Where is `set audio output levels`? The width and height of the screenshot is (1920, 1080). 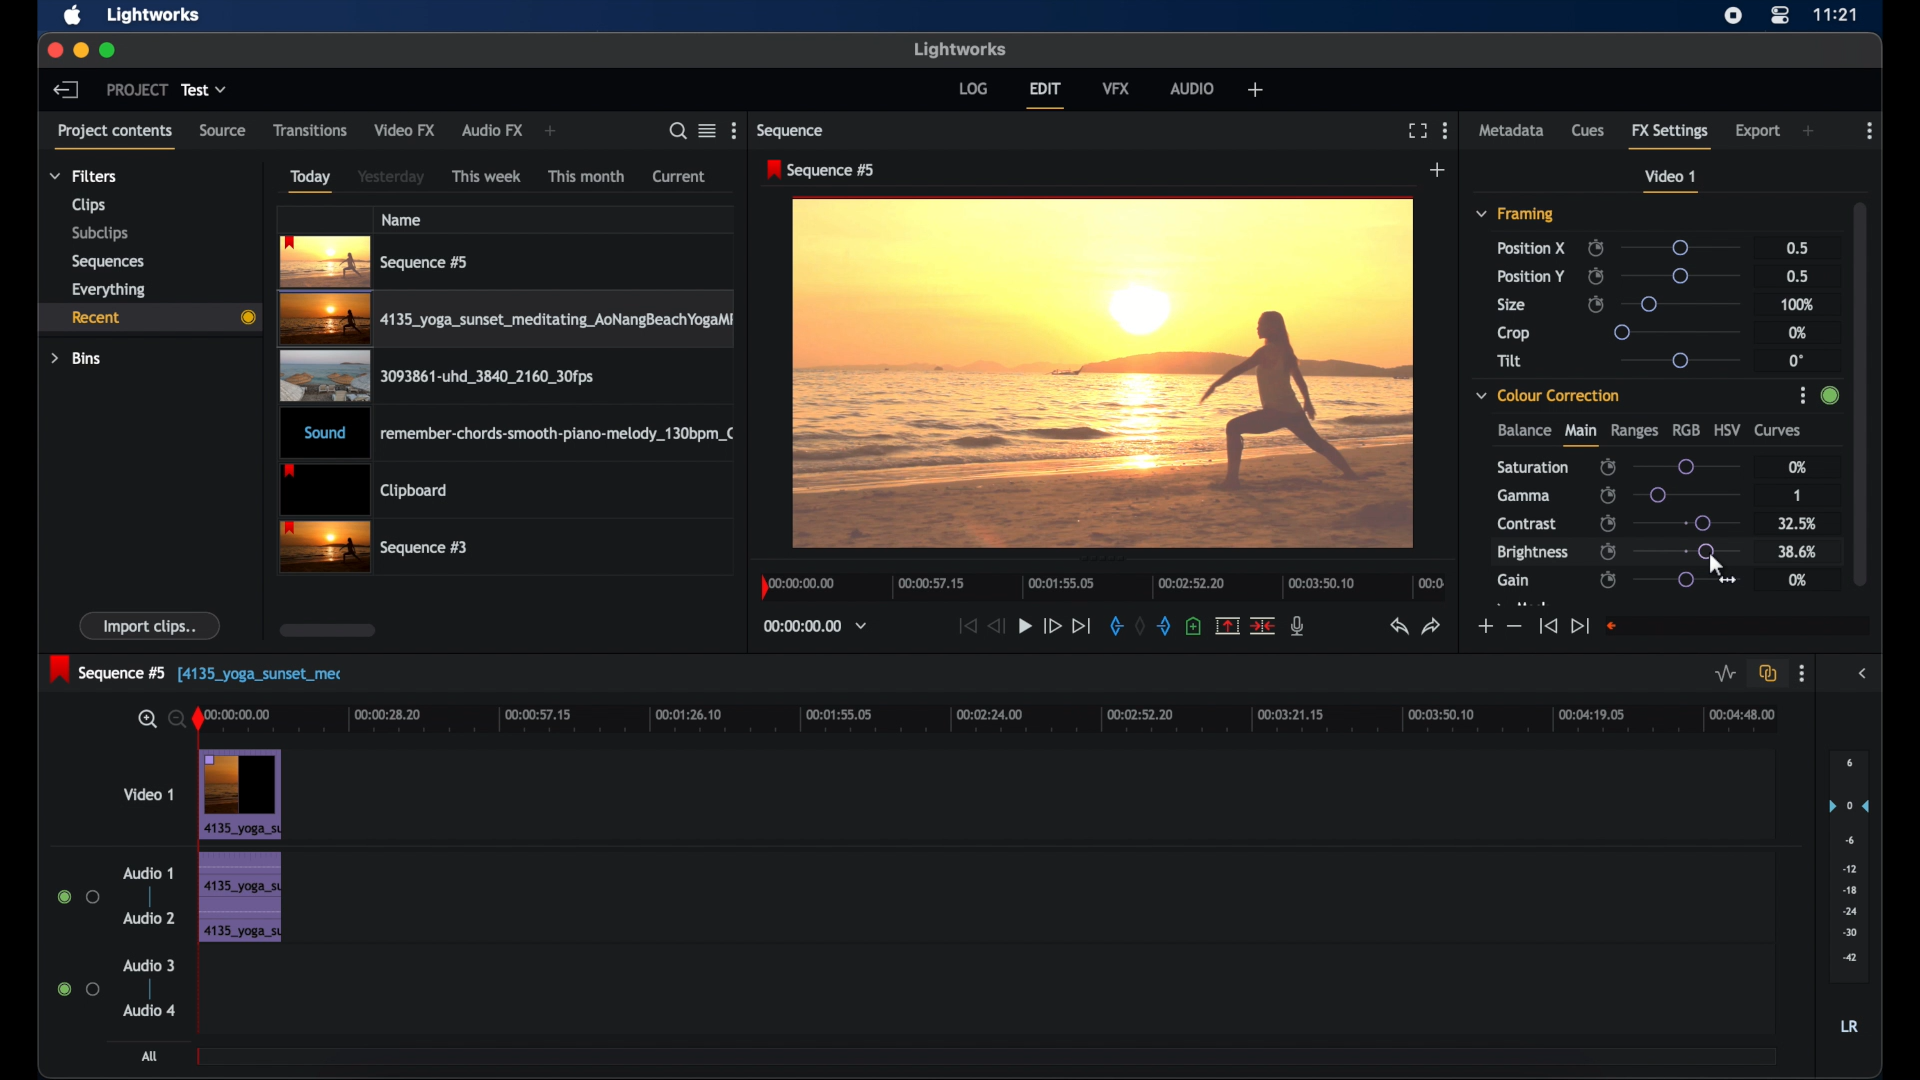
set audio output levels is located at coordinates (1849, 864).